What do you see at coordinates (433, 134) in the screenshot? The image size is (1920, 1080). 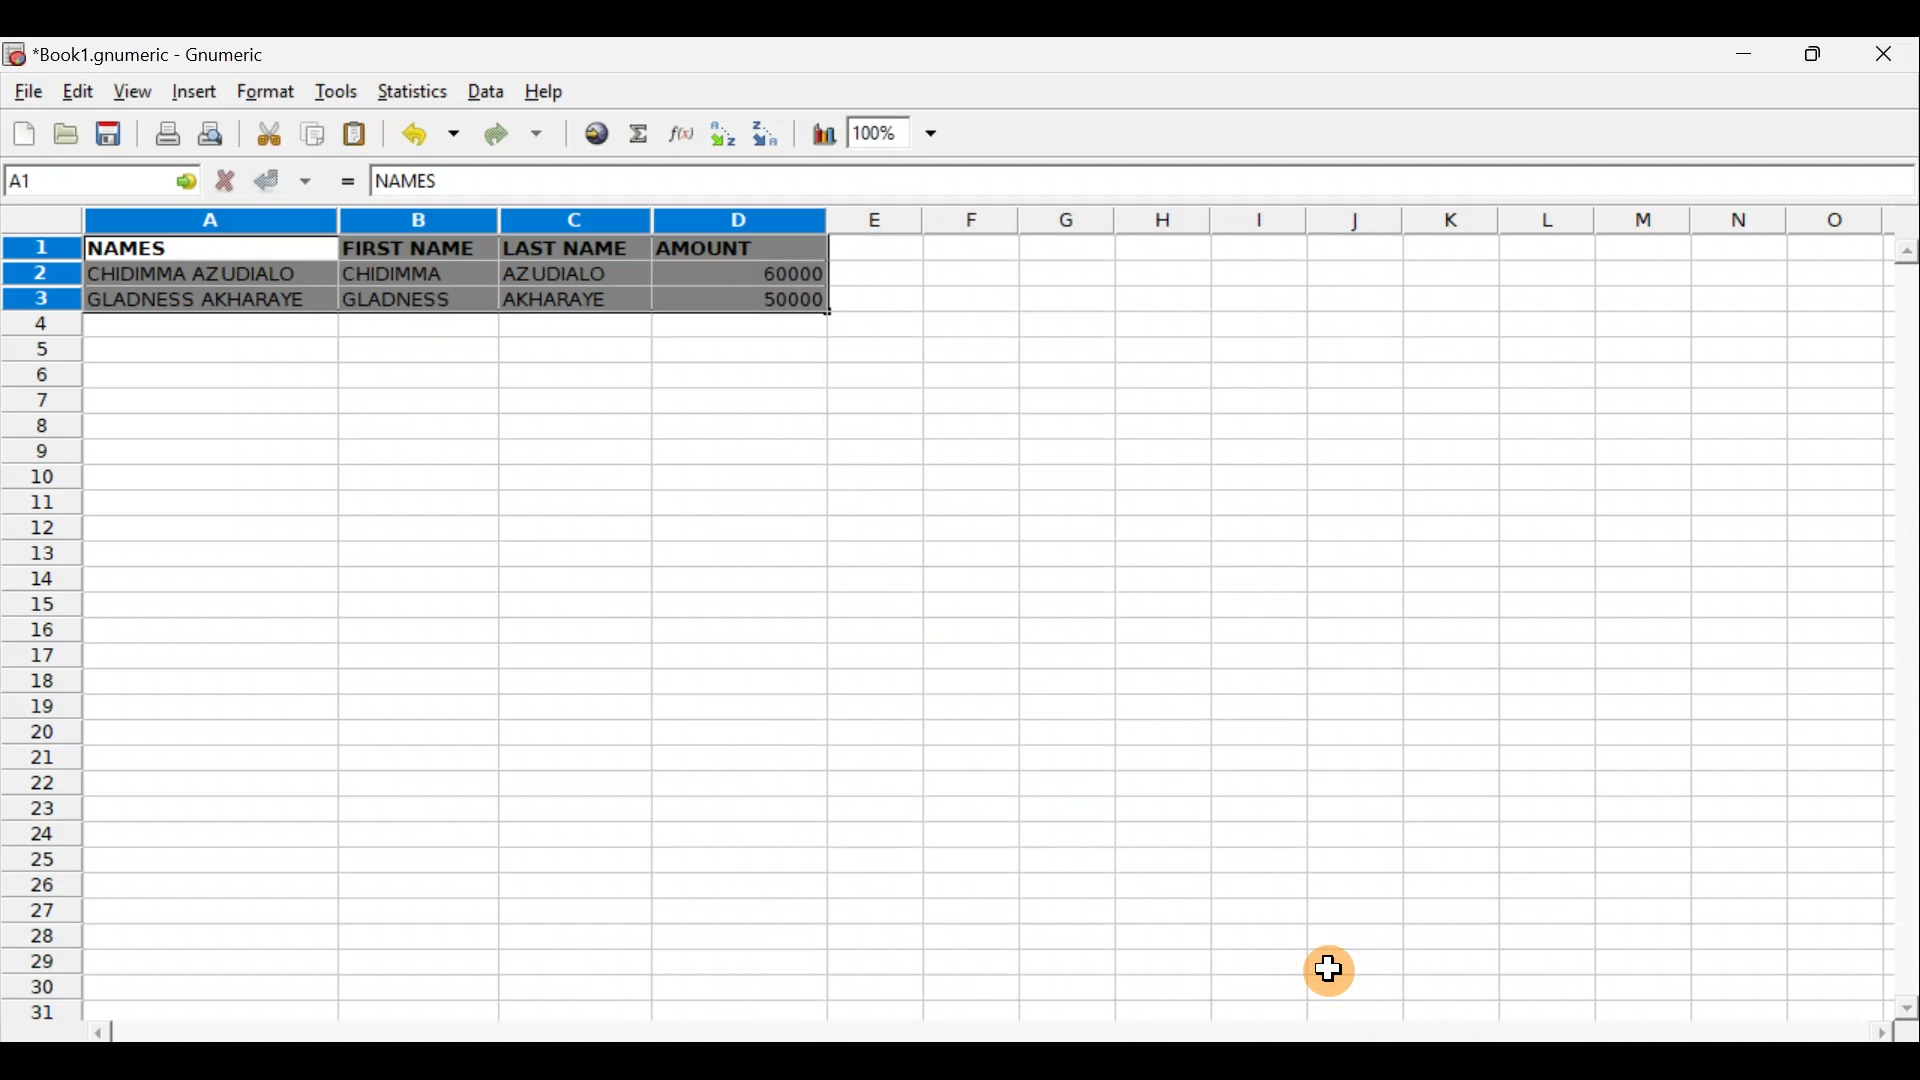 I see `Undo last action` at bounding box center [433, 134].